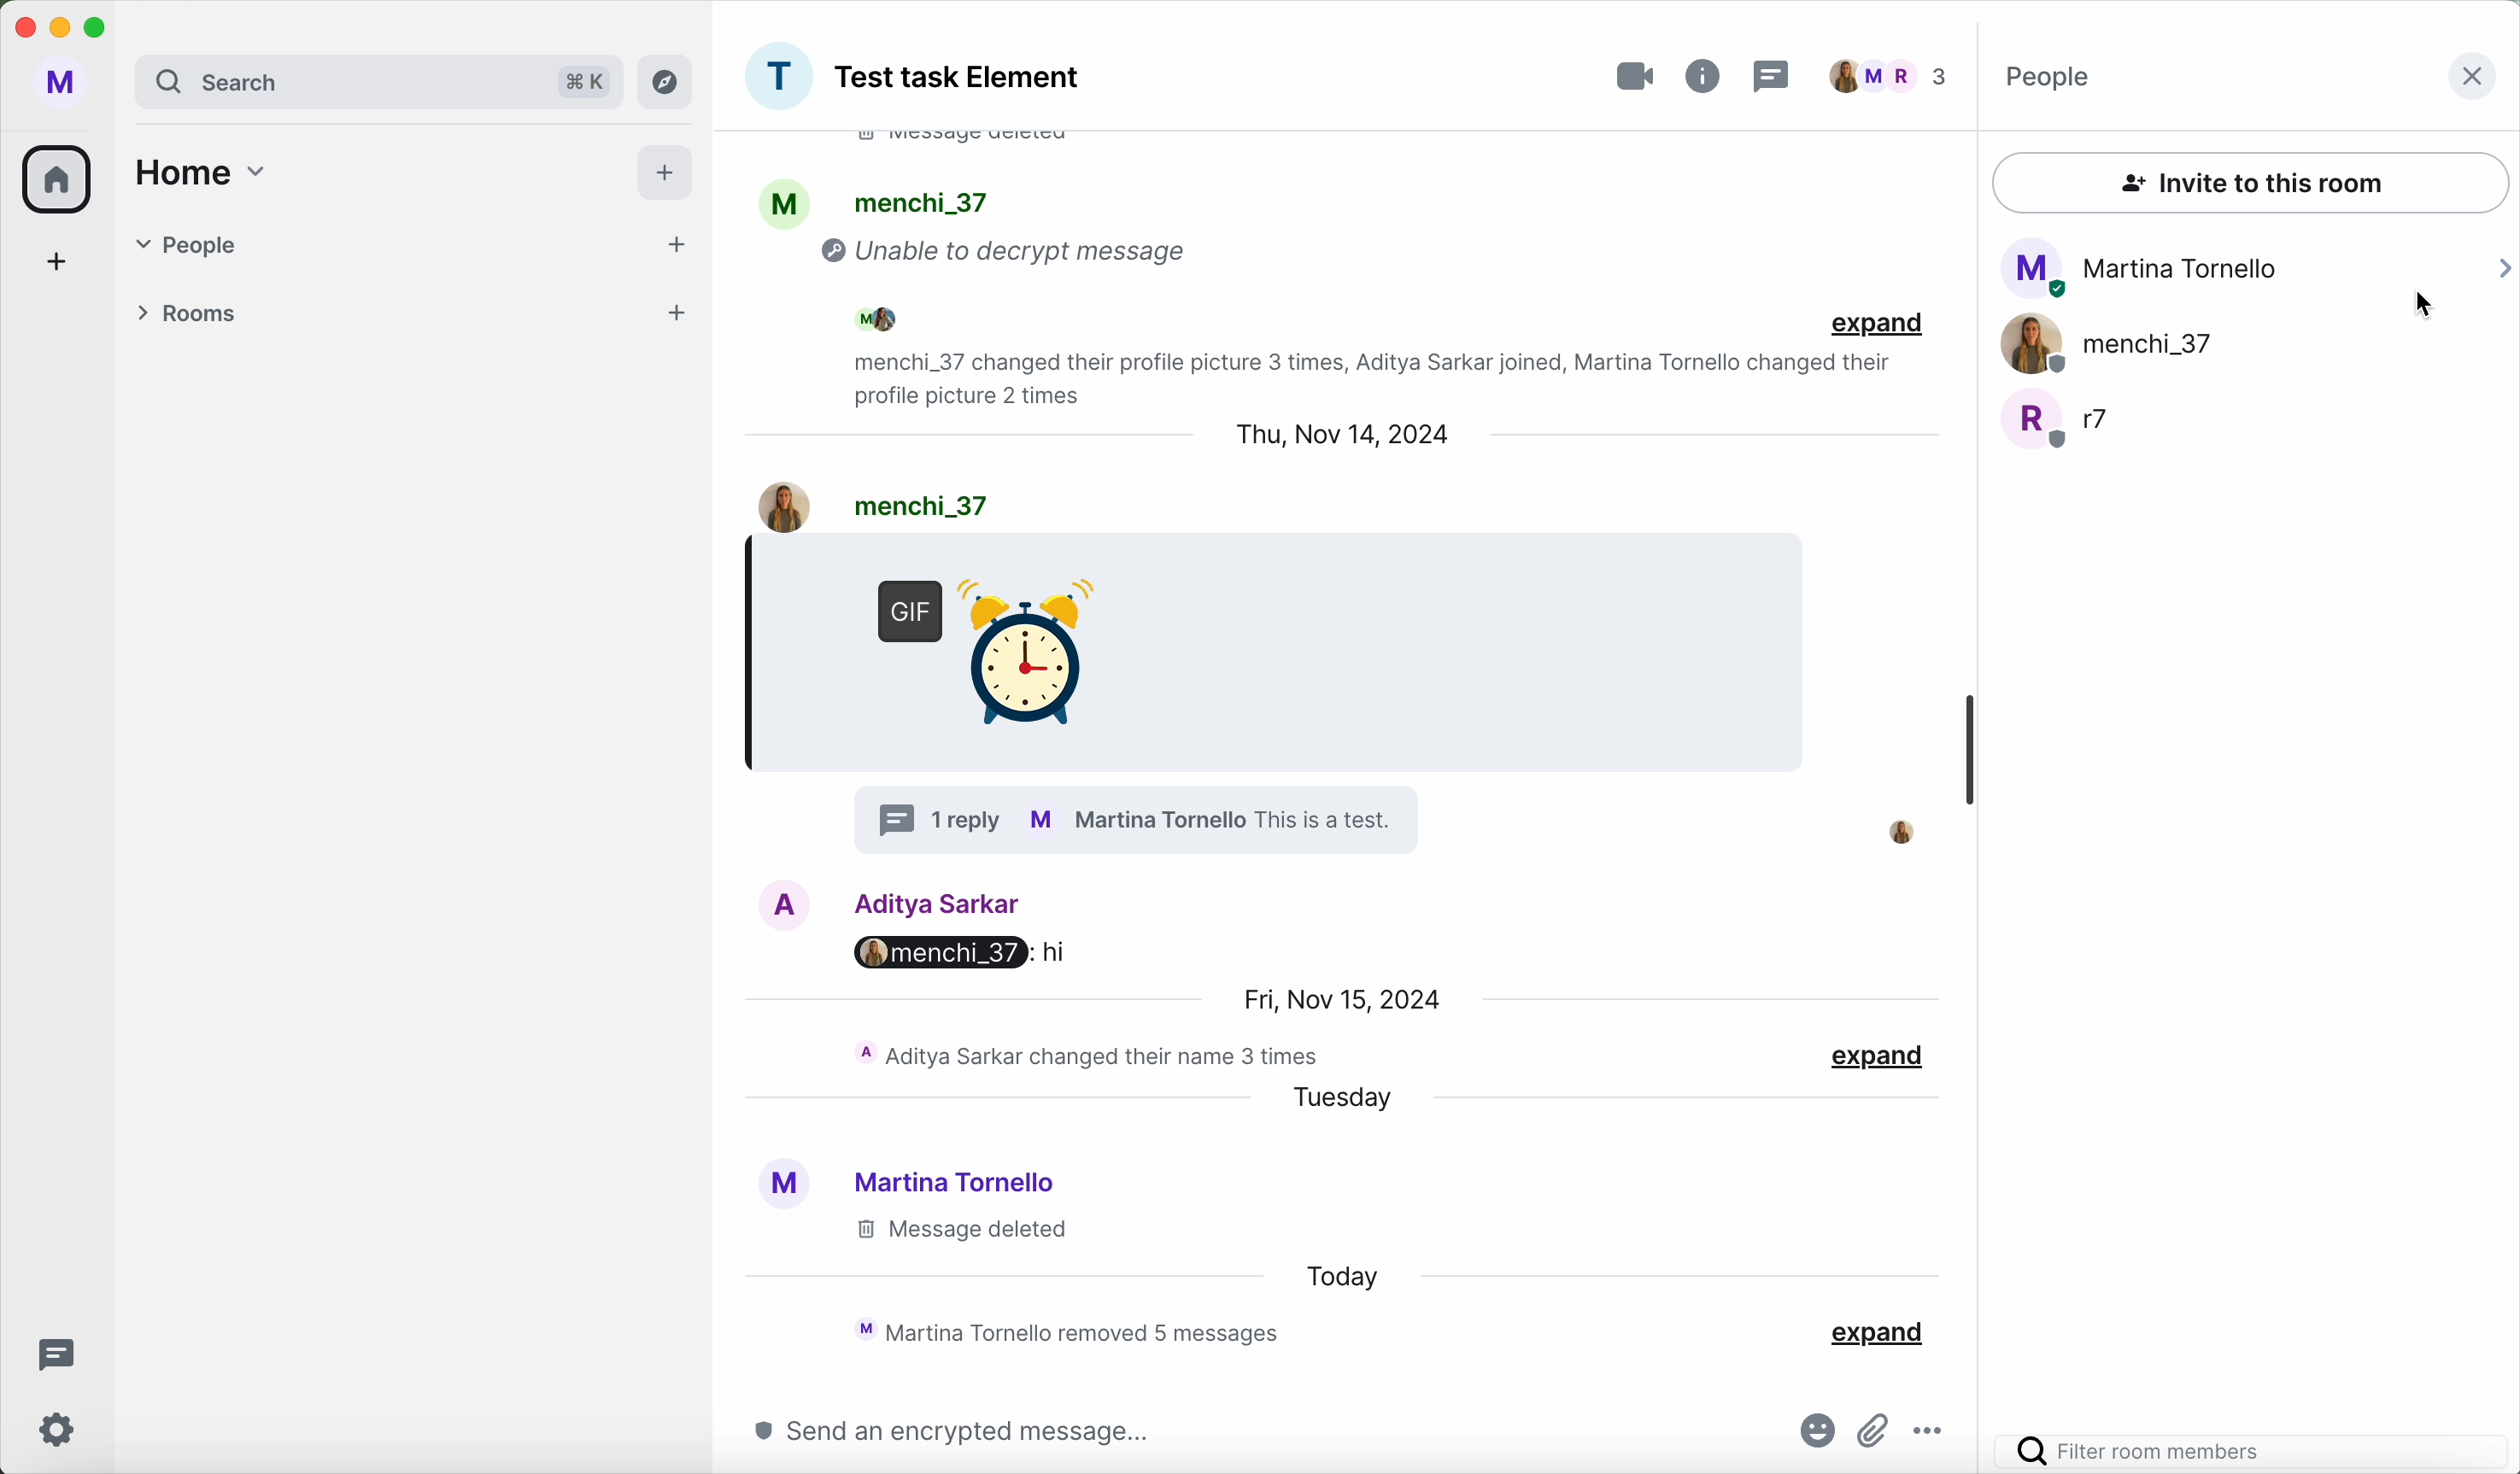  I want to click on home, so click(208, 175).